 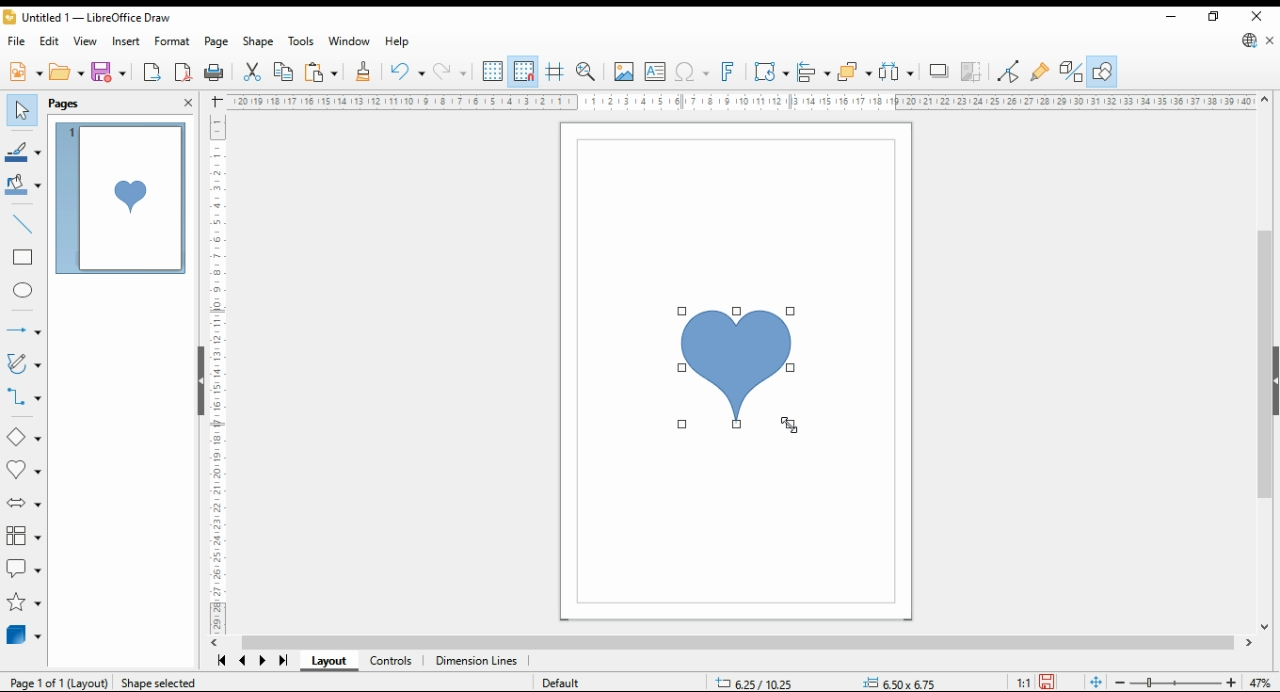 What do you see at coordinates (1250, 40) in the screenshot?
I see `libre office draw update` at bounding box center [1250, 40].